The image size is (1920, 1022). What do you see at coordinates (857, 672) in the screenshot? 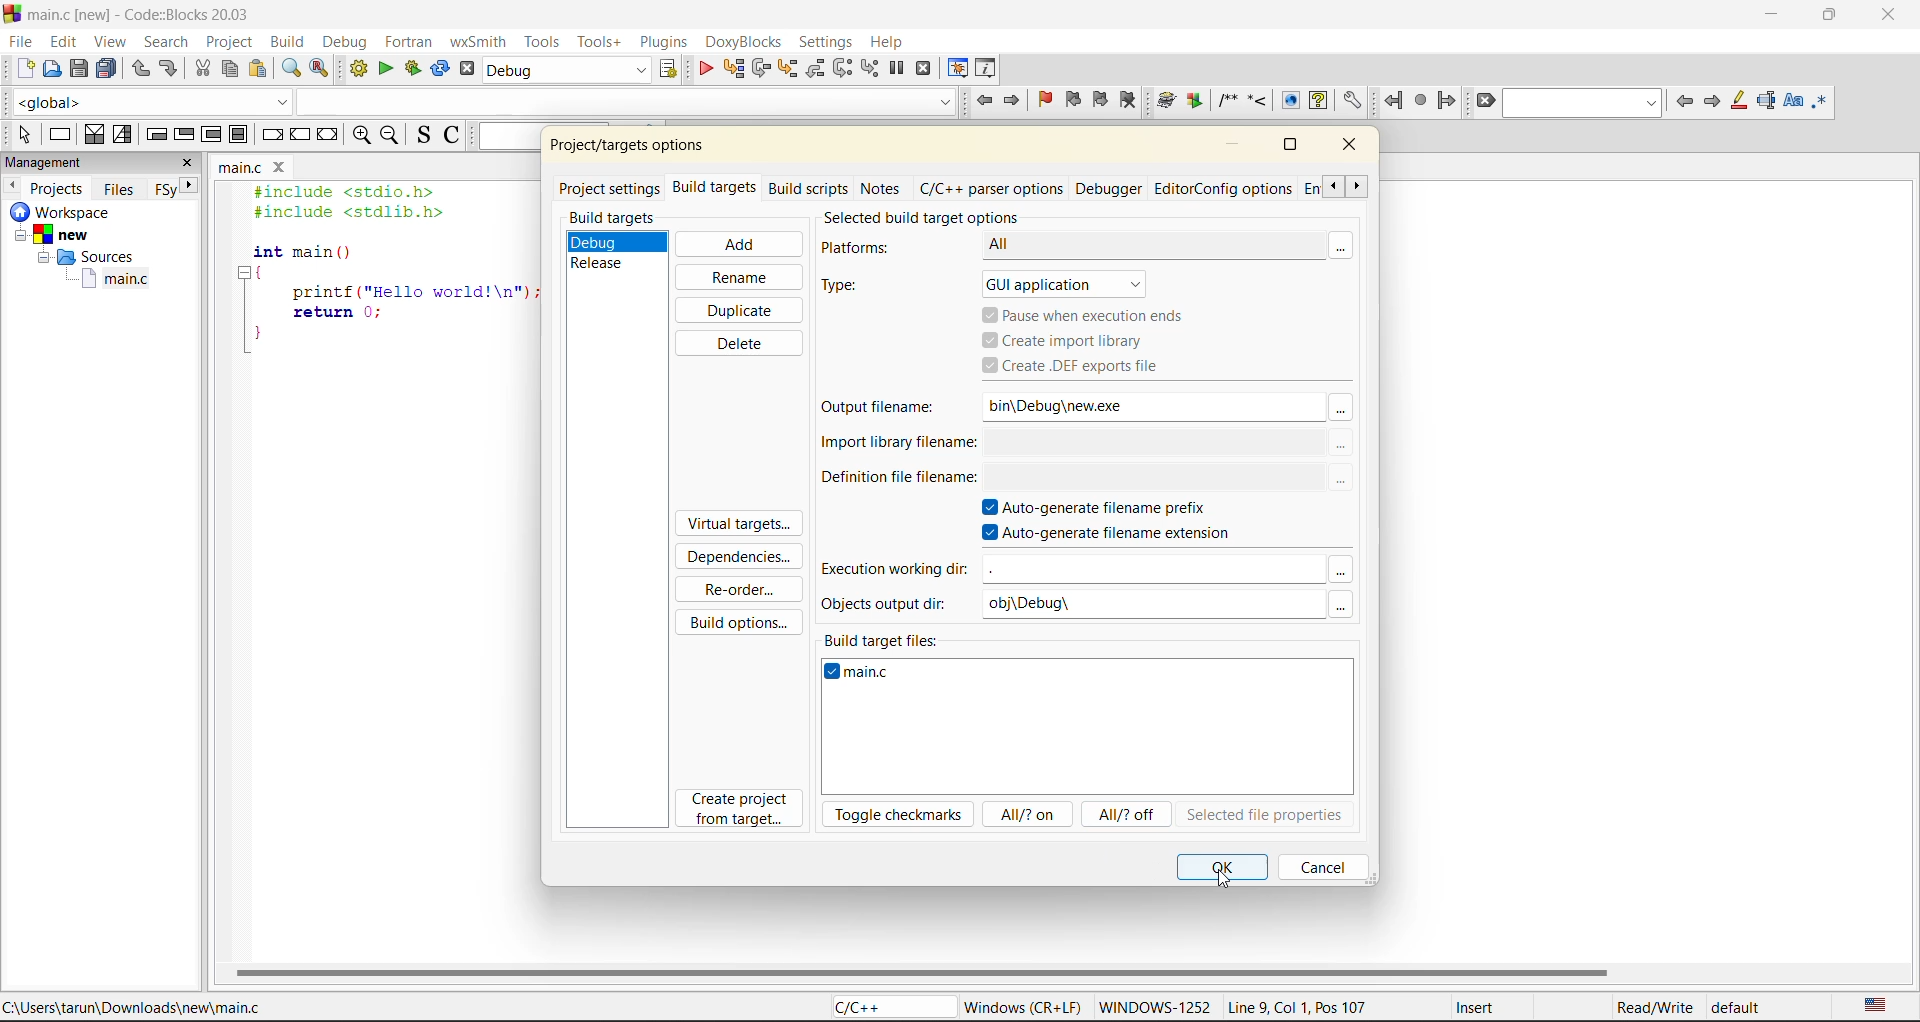
I see `main.c` at bounding box center [857, 672].